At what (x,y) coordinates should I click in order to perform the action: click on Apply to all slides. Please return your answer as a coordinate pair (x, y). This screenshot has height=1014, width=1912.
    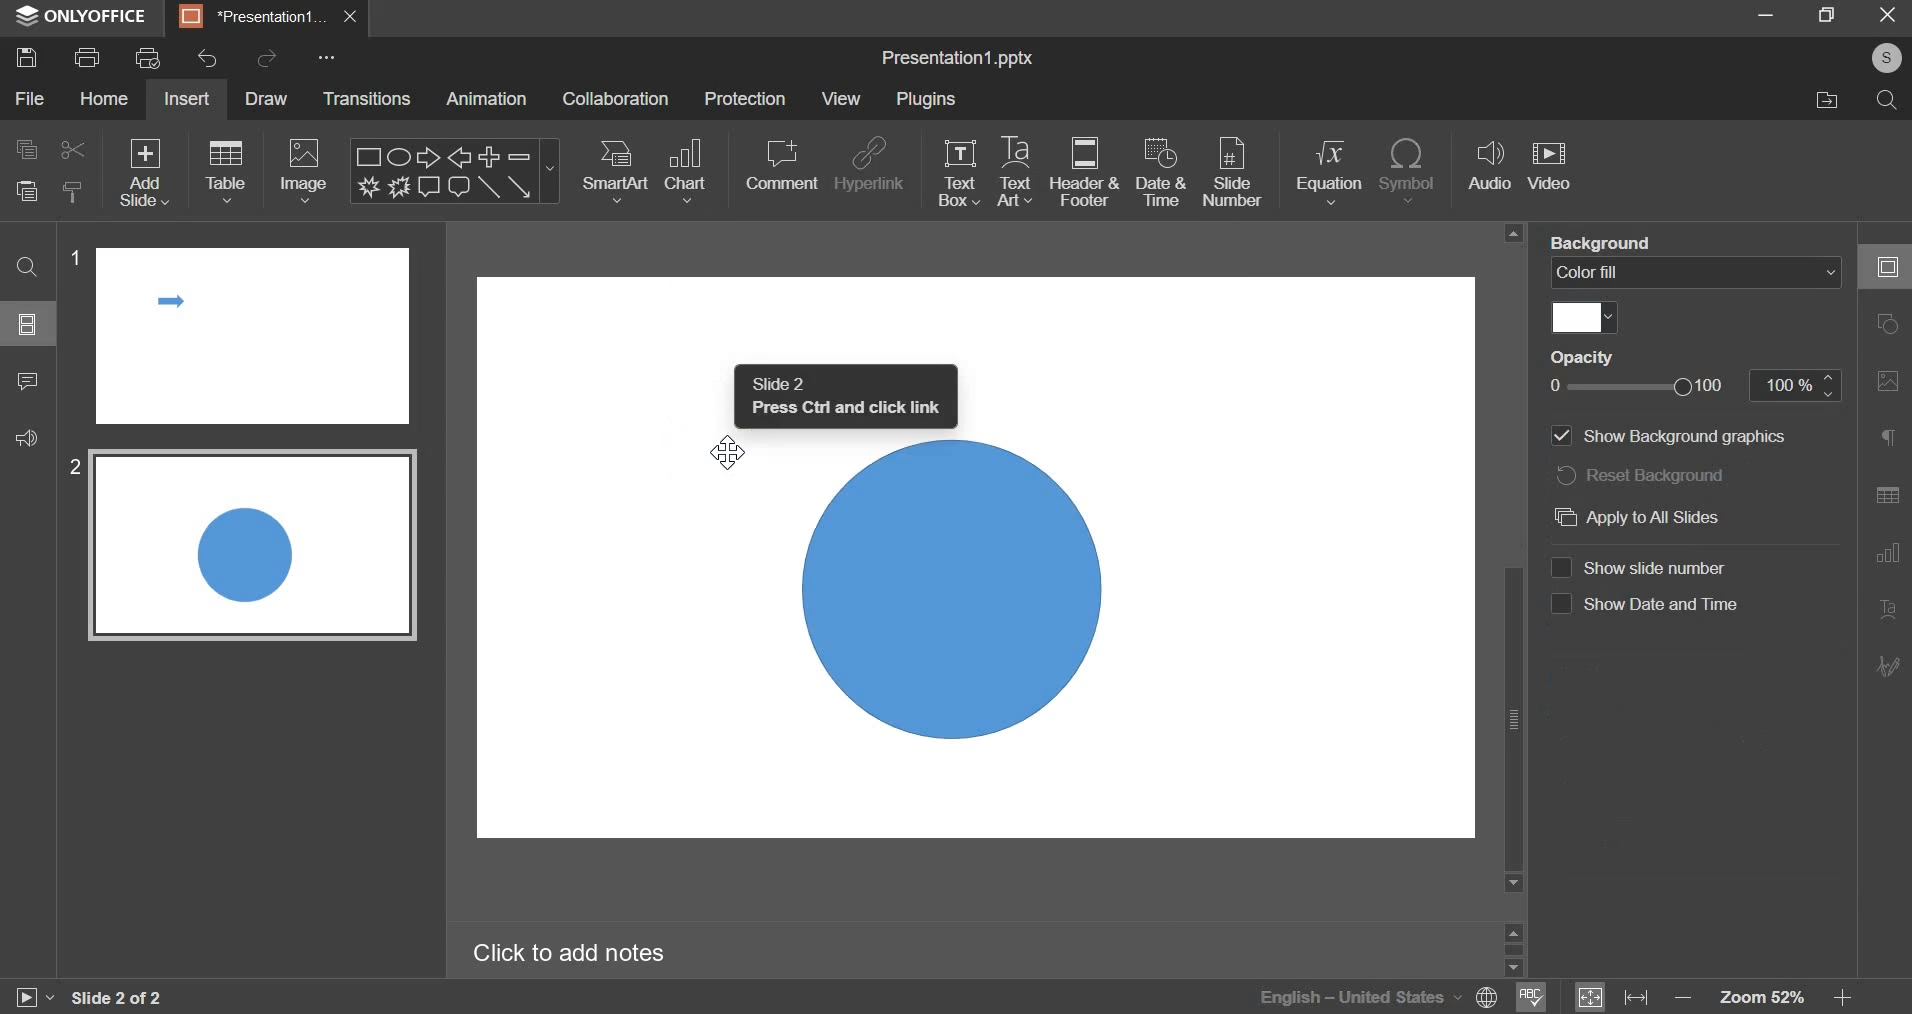
    Looking at the image, I should click on (1636, 523).